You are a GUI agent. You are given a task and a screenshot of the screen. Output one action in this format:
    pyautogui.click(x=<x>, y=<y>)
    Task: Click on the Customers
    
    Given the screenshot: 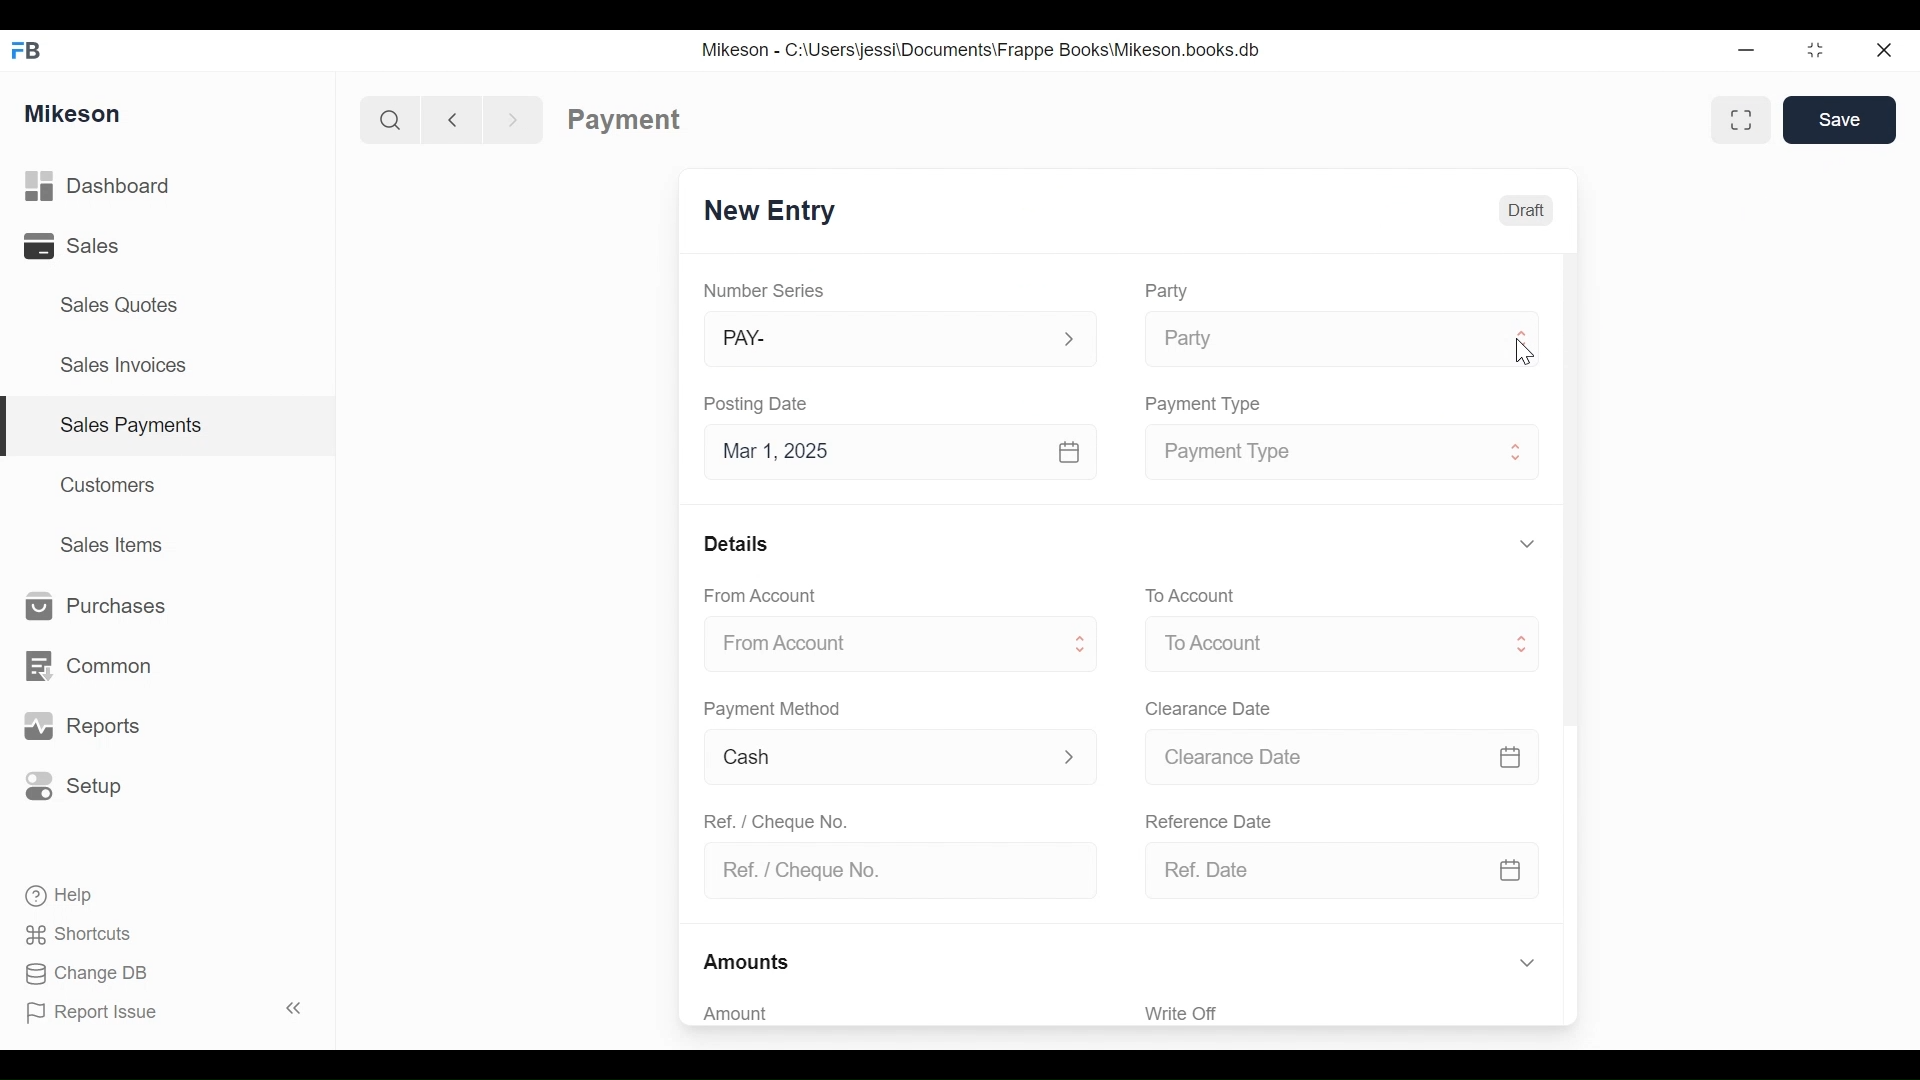 What is the action you would take?
    pyautogui.click(x=113, y=483)
    